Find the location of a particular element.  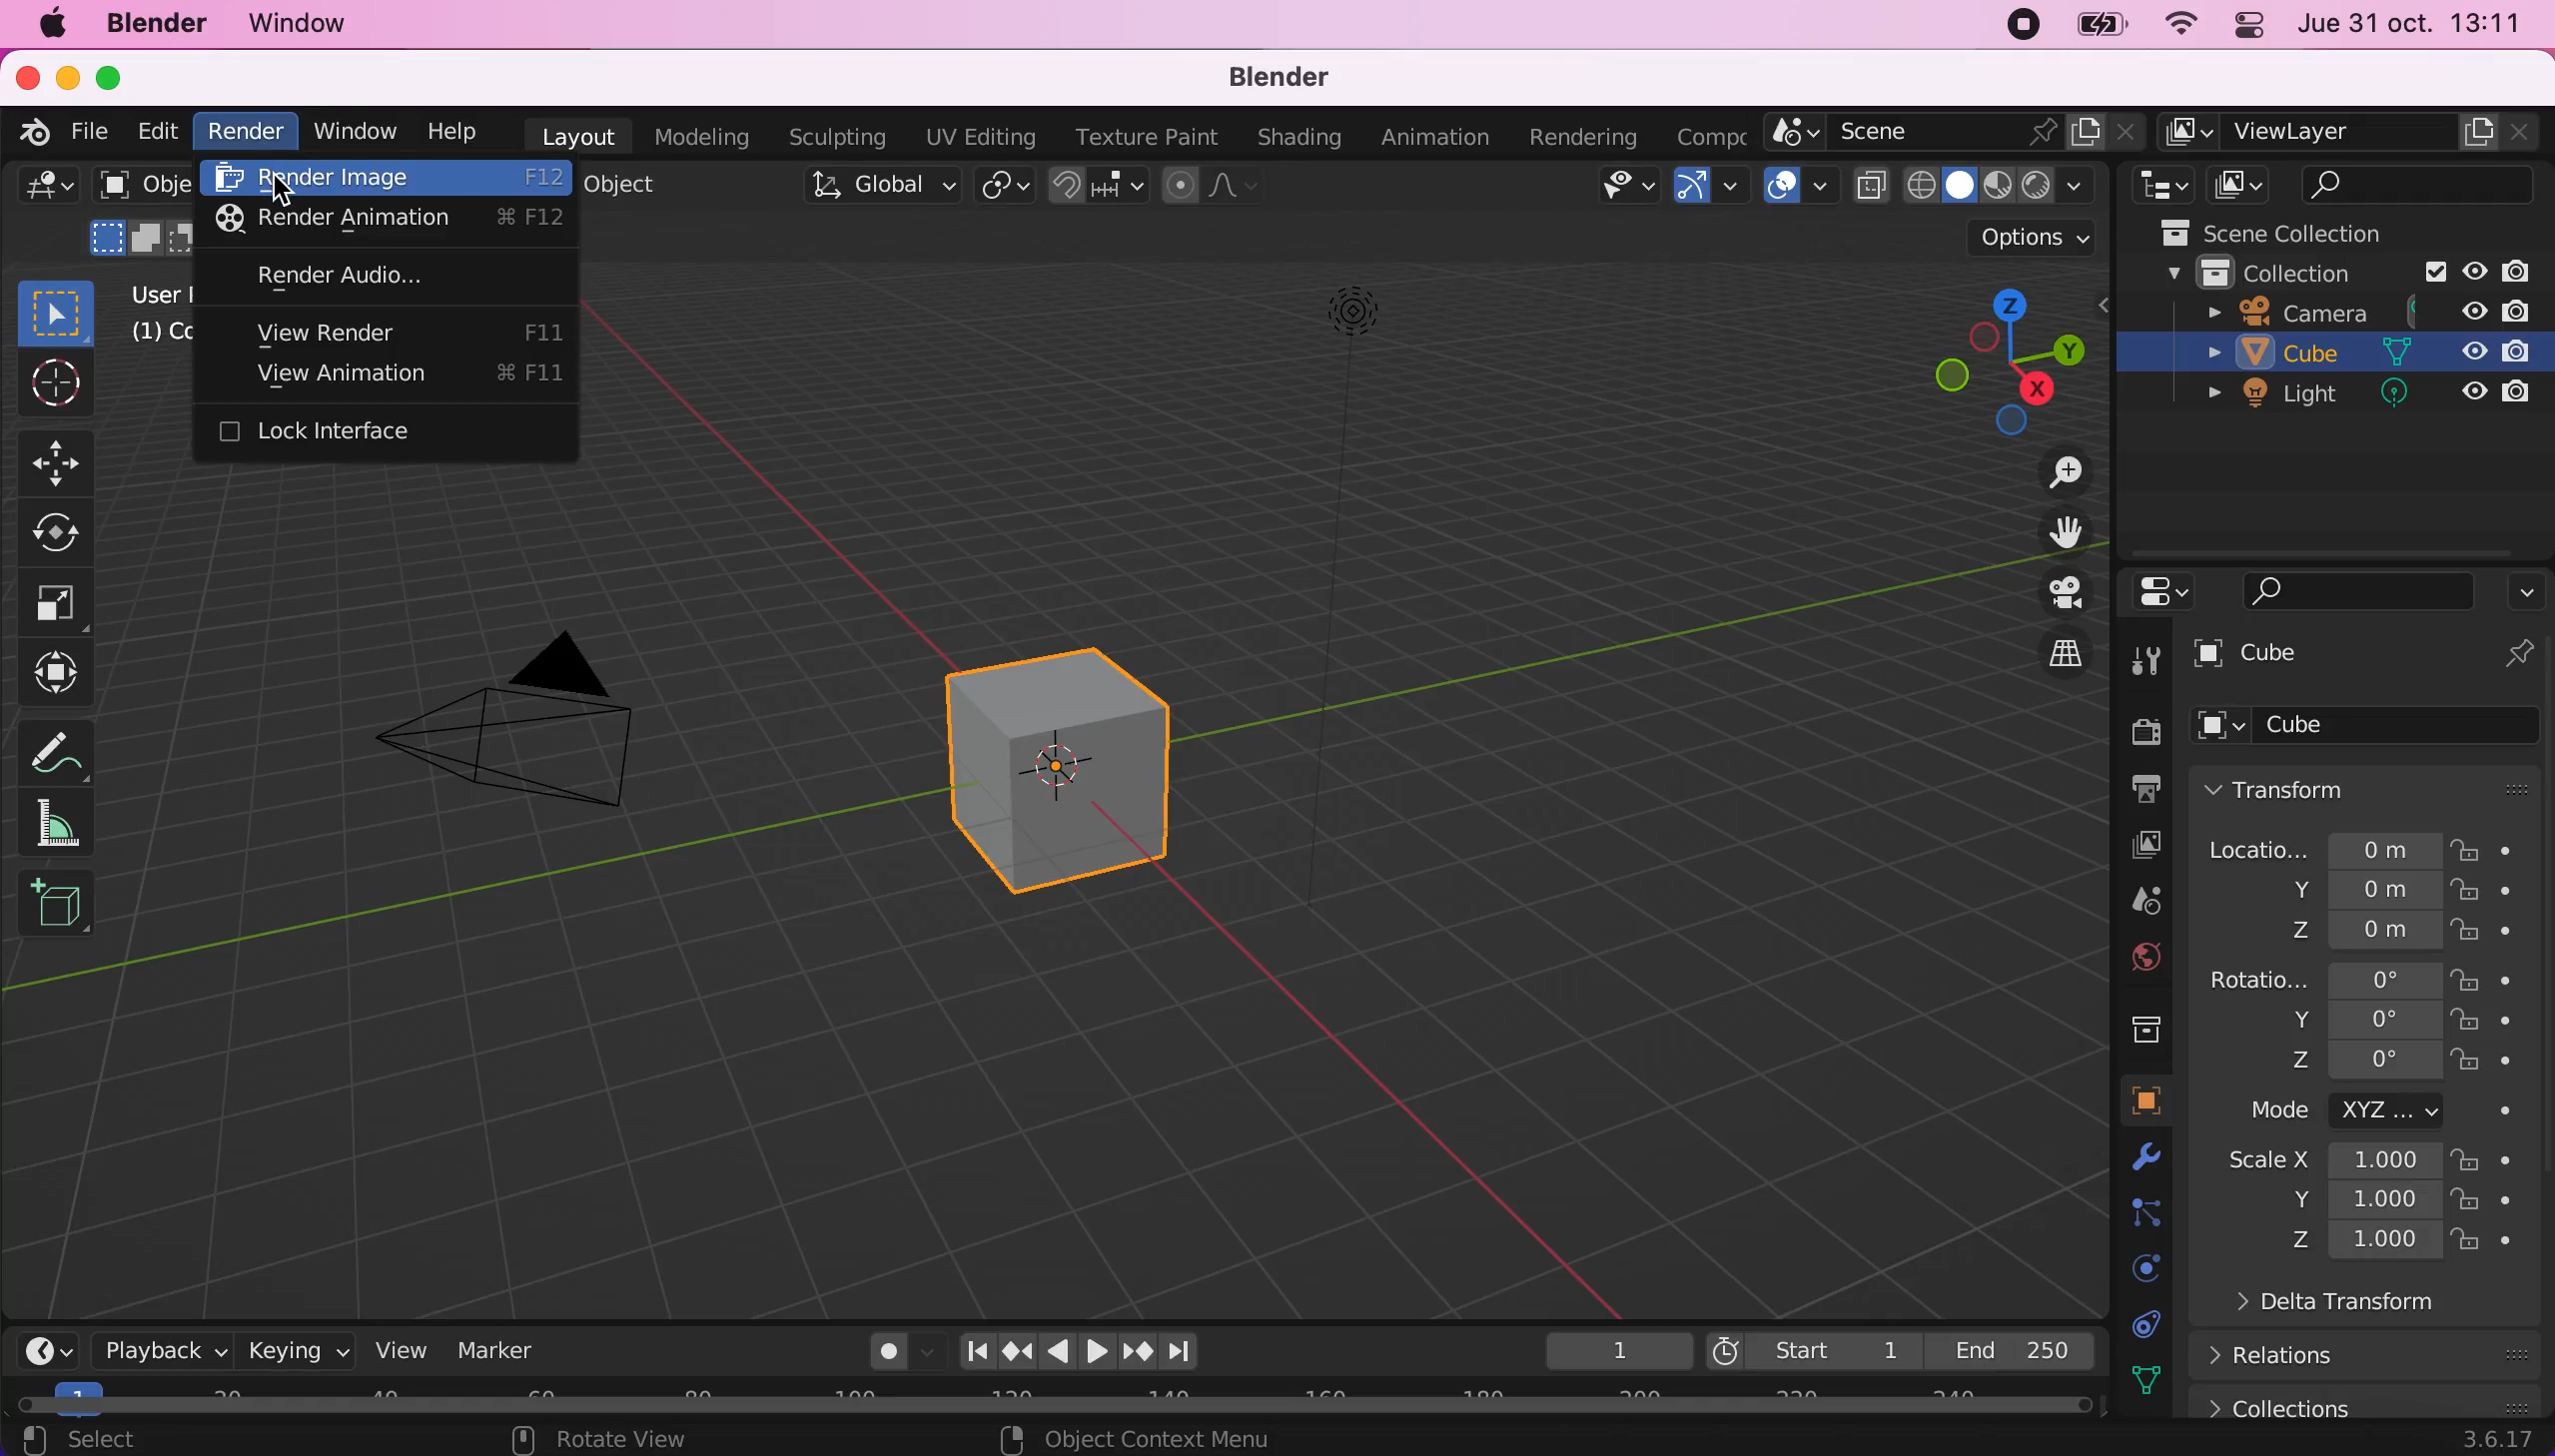

add cube is located at coordinates (61, 901).